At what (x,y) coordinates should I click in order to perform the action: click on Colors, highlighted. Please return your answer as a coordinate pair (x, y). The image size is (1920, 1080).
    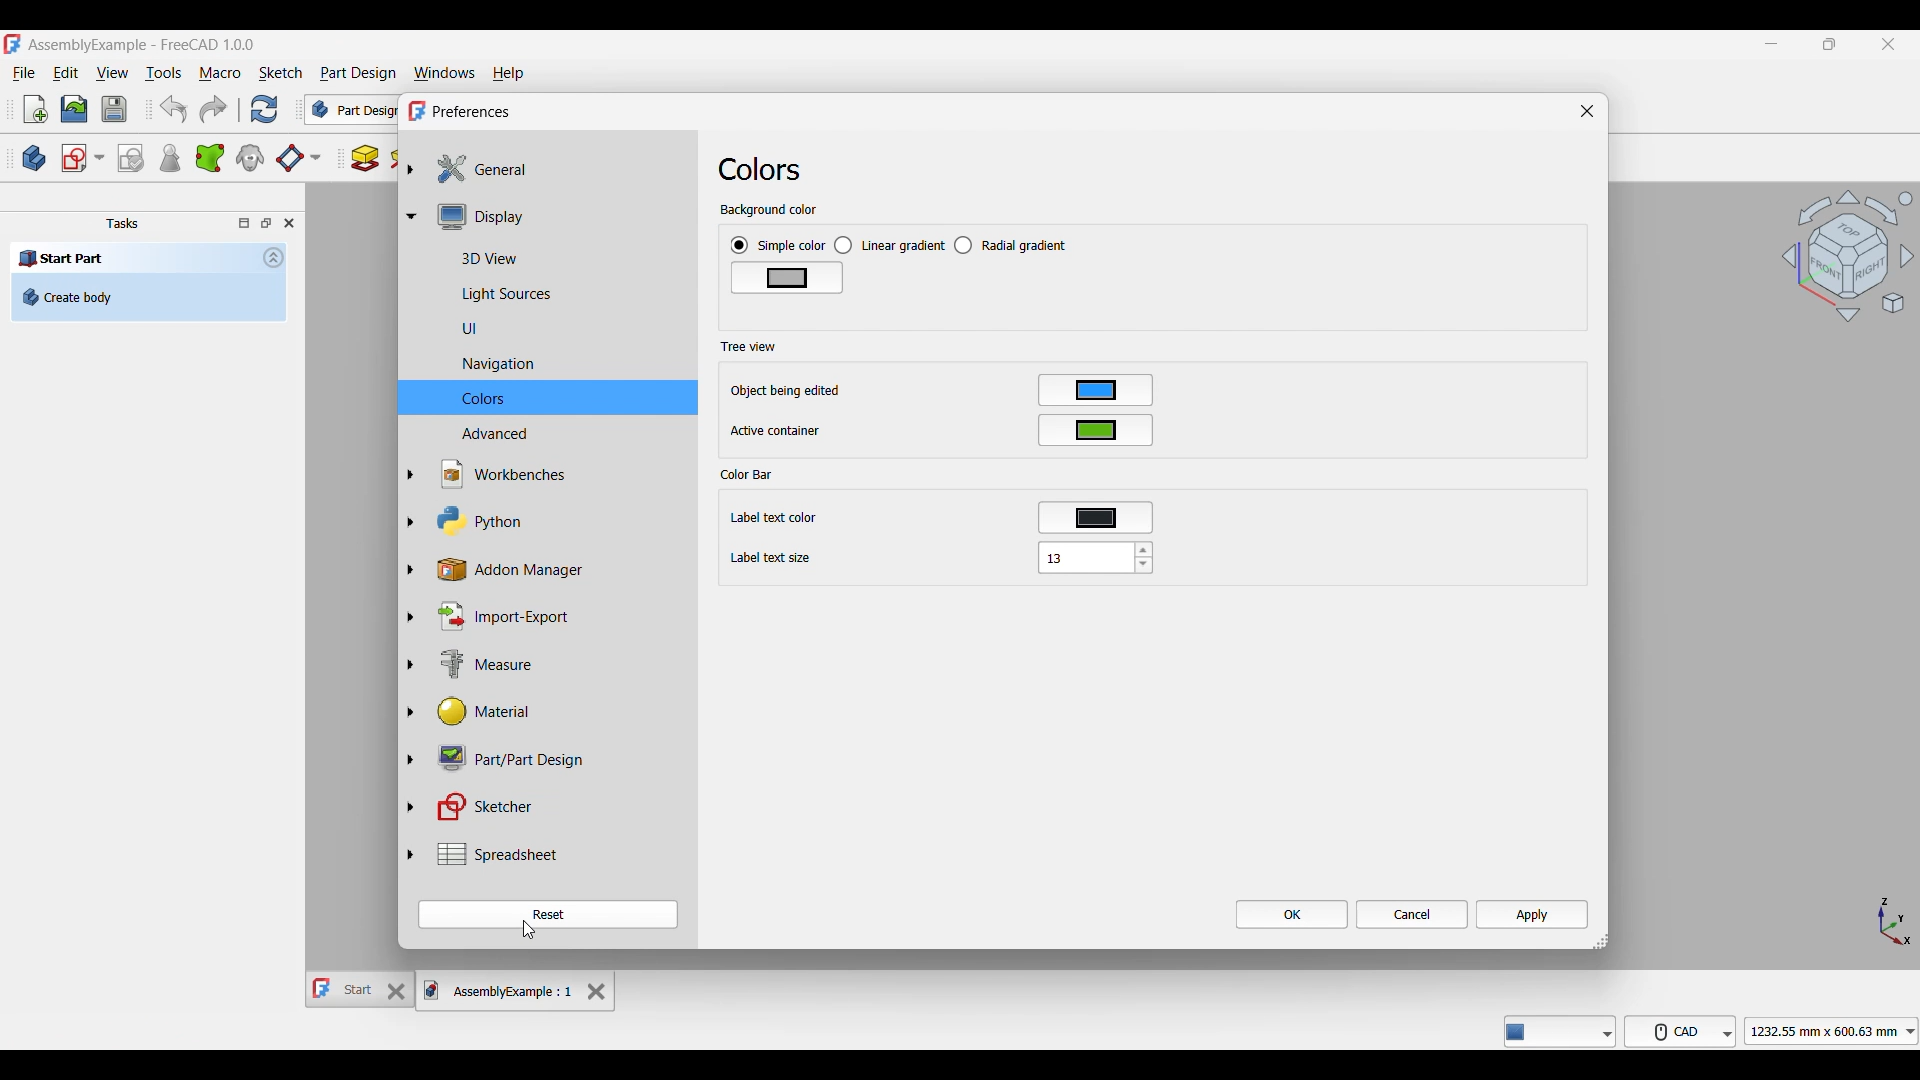
    Looking at the image, I should click on (548, 397).